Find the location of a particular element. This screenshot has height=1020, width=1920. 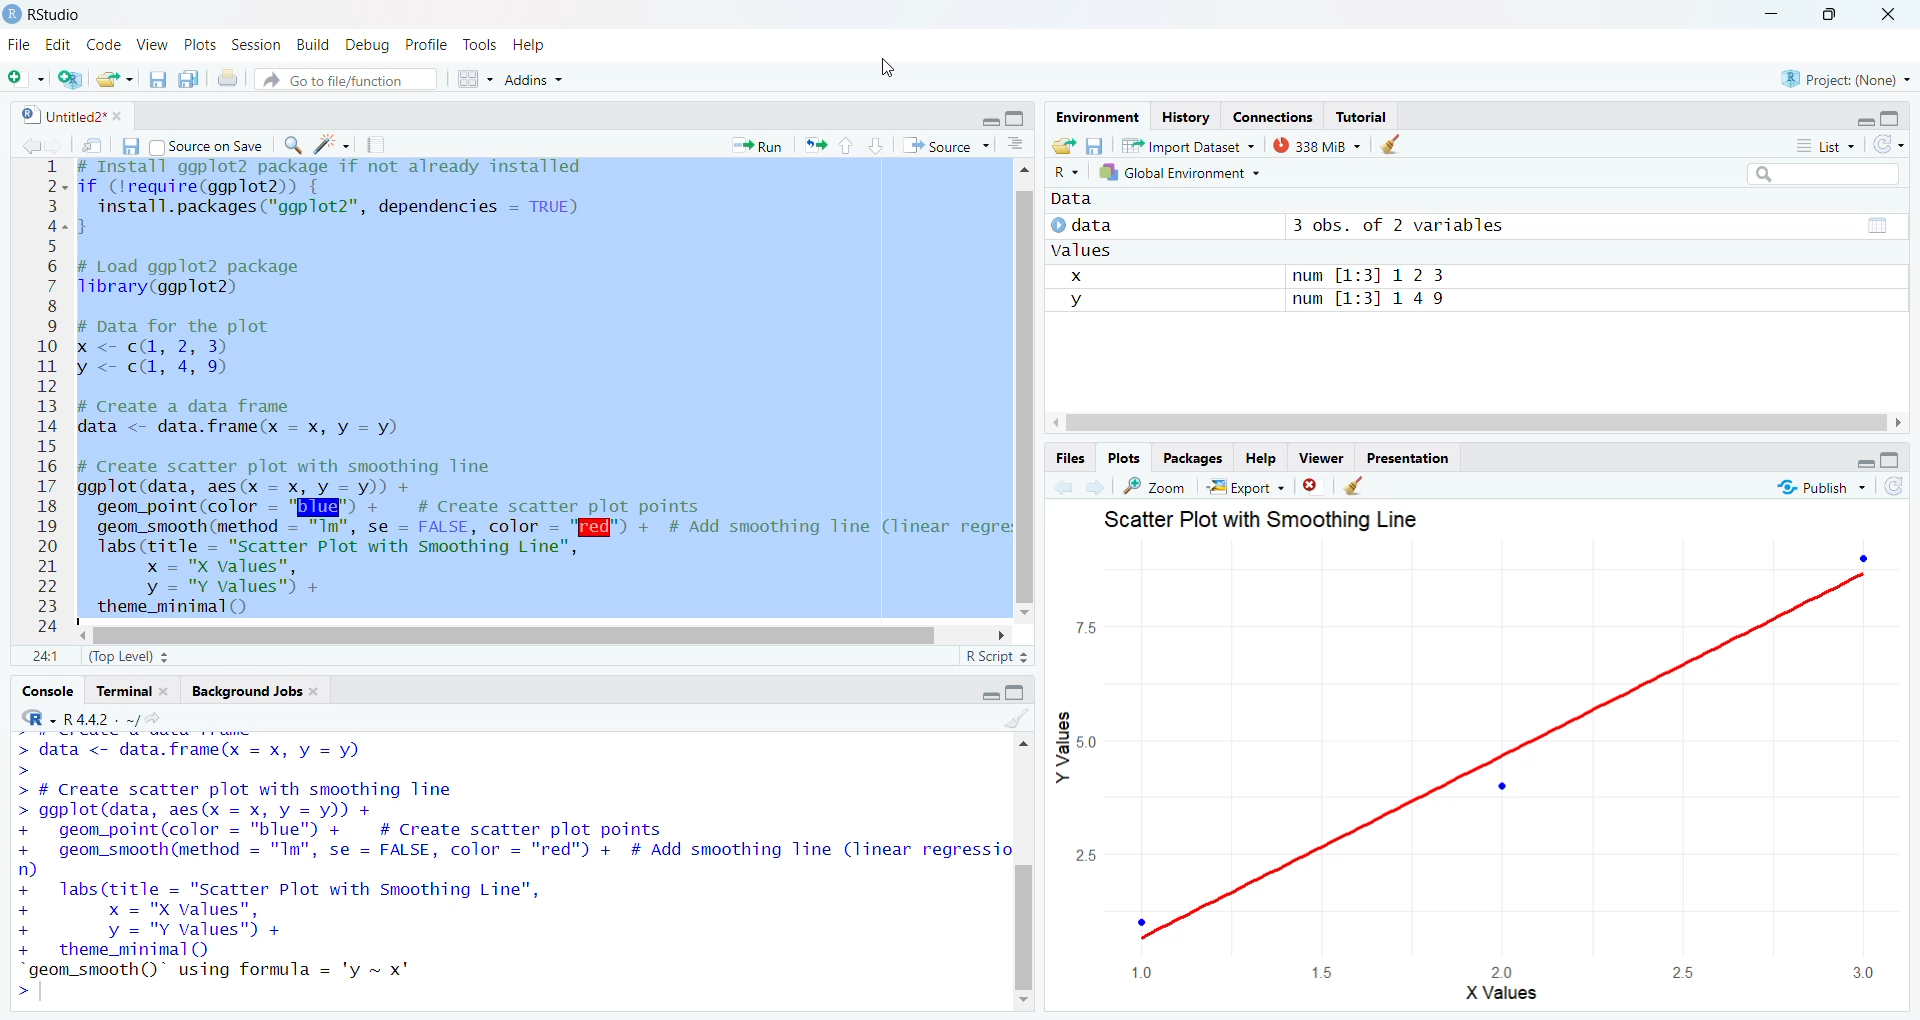

new file is located at coordinates (25, 76).